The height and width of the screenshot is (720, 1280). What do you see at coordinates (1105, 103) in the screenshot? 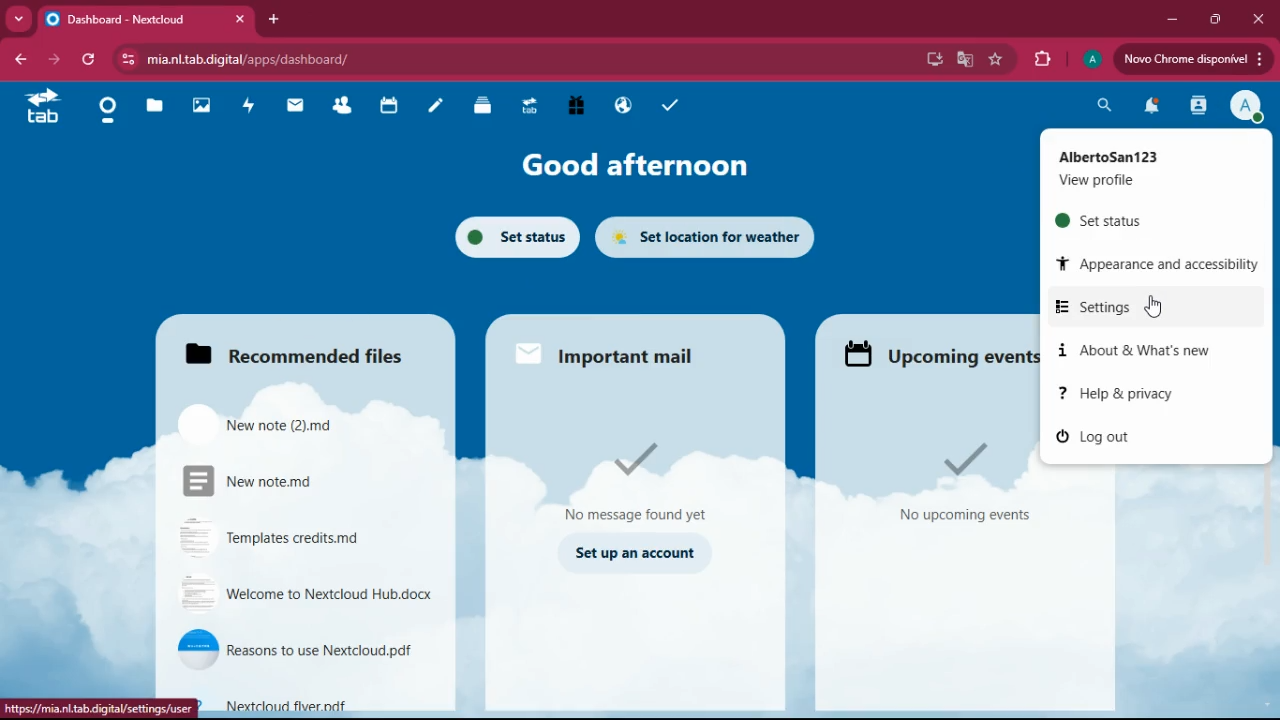
I see `search` at bounding box center [1105, 103].